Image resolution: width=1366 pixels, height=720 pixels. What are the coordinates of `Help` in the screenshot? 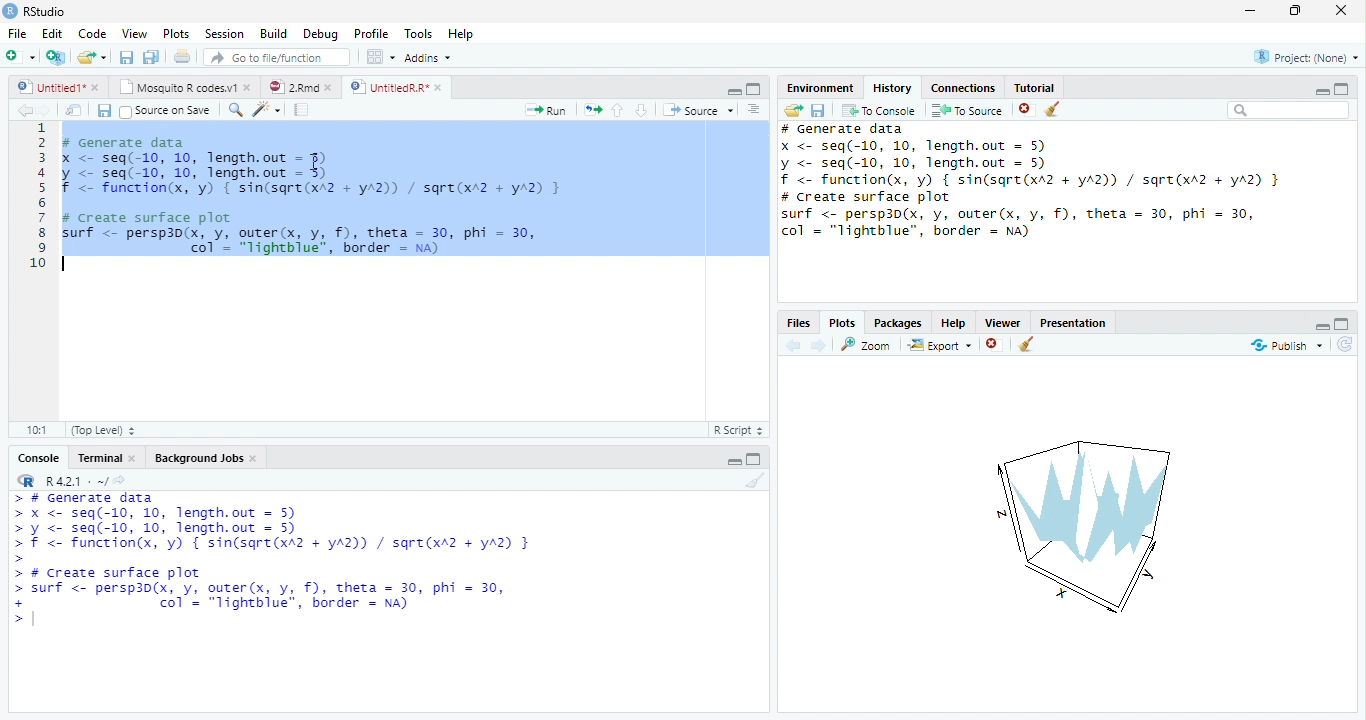 It's located at (460, 33).